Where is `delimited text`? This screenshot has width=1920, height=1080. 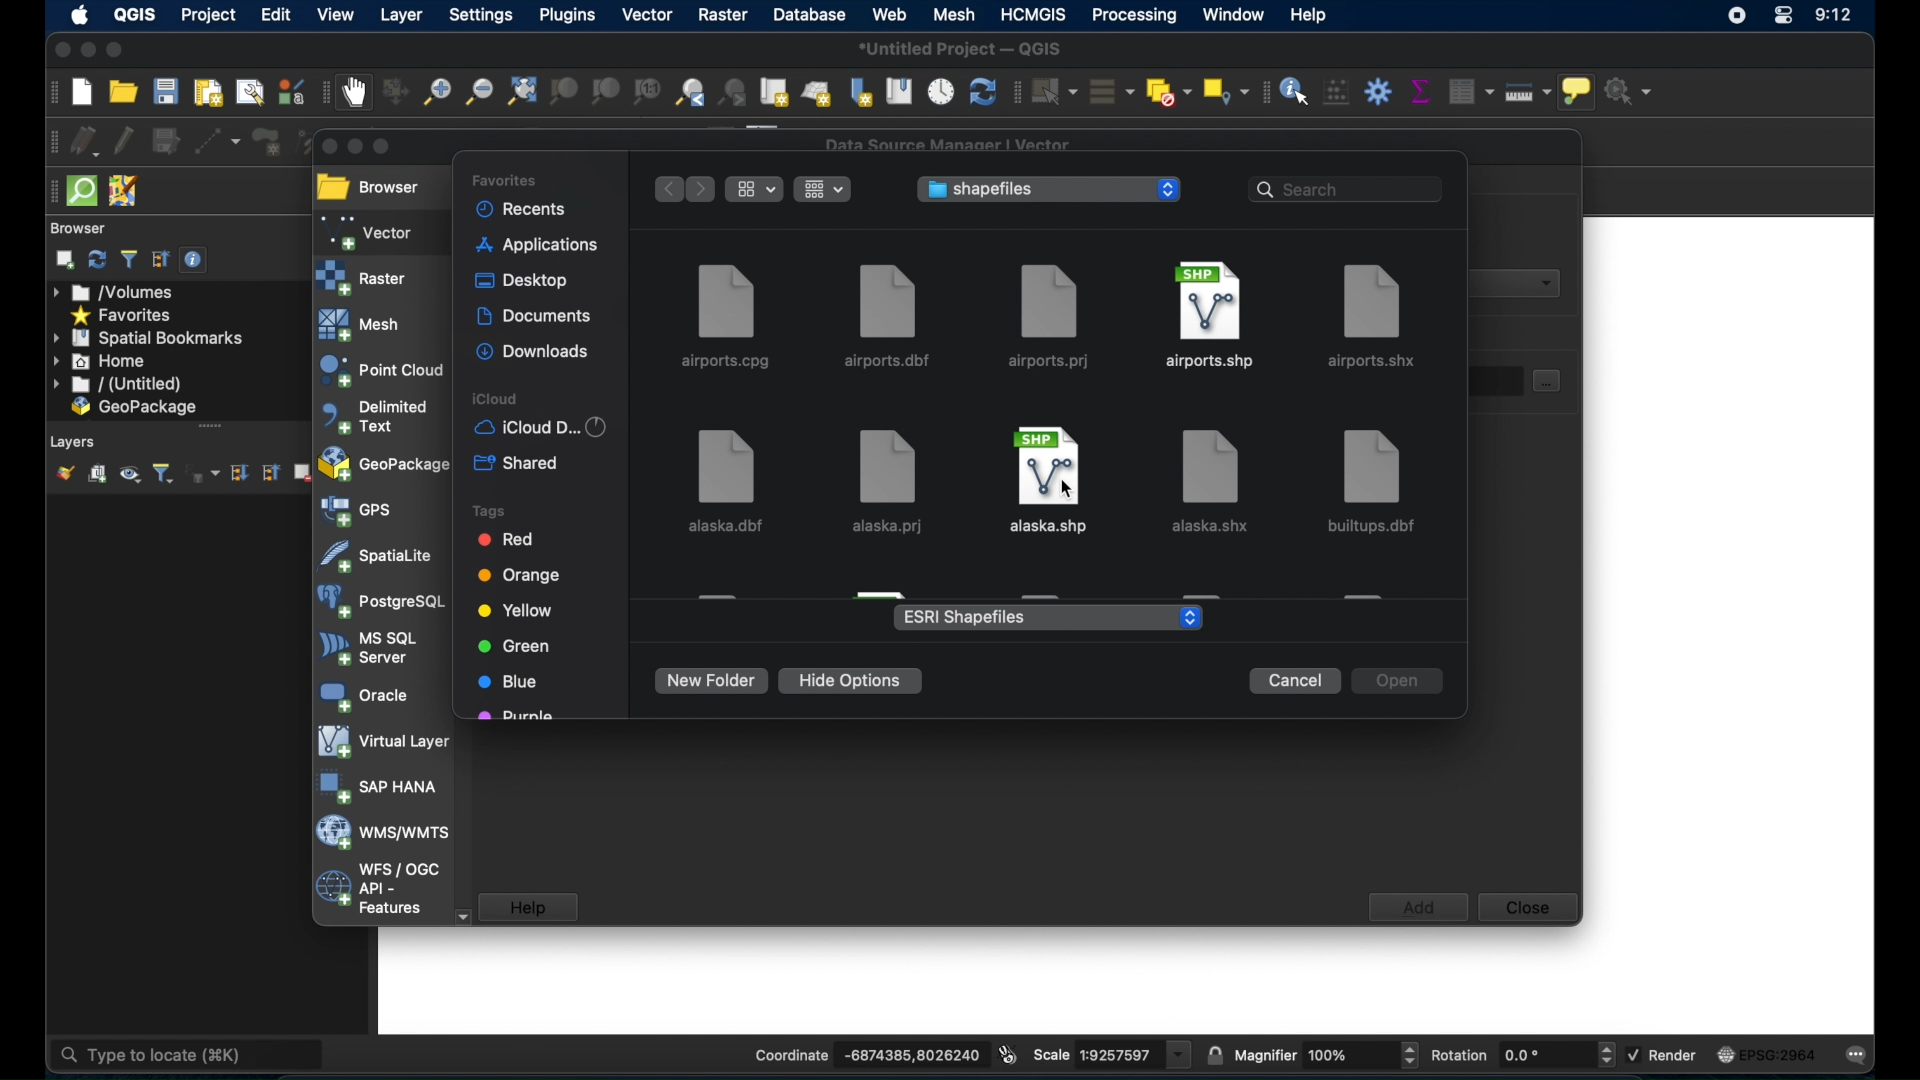 delimited text is located at coordinates (373, 416).